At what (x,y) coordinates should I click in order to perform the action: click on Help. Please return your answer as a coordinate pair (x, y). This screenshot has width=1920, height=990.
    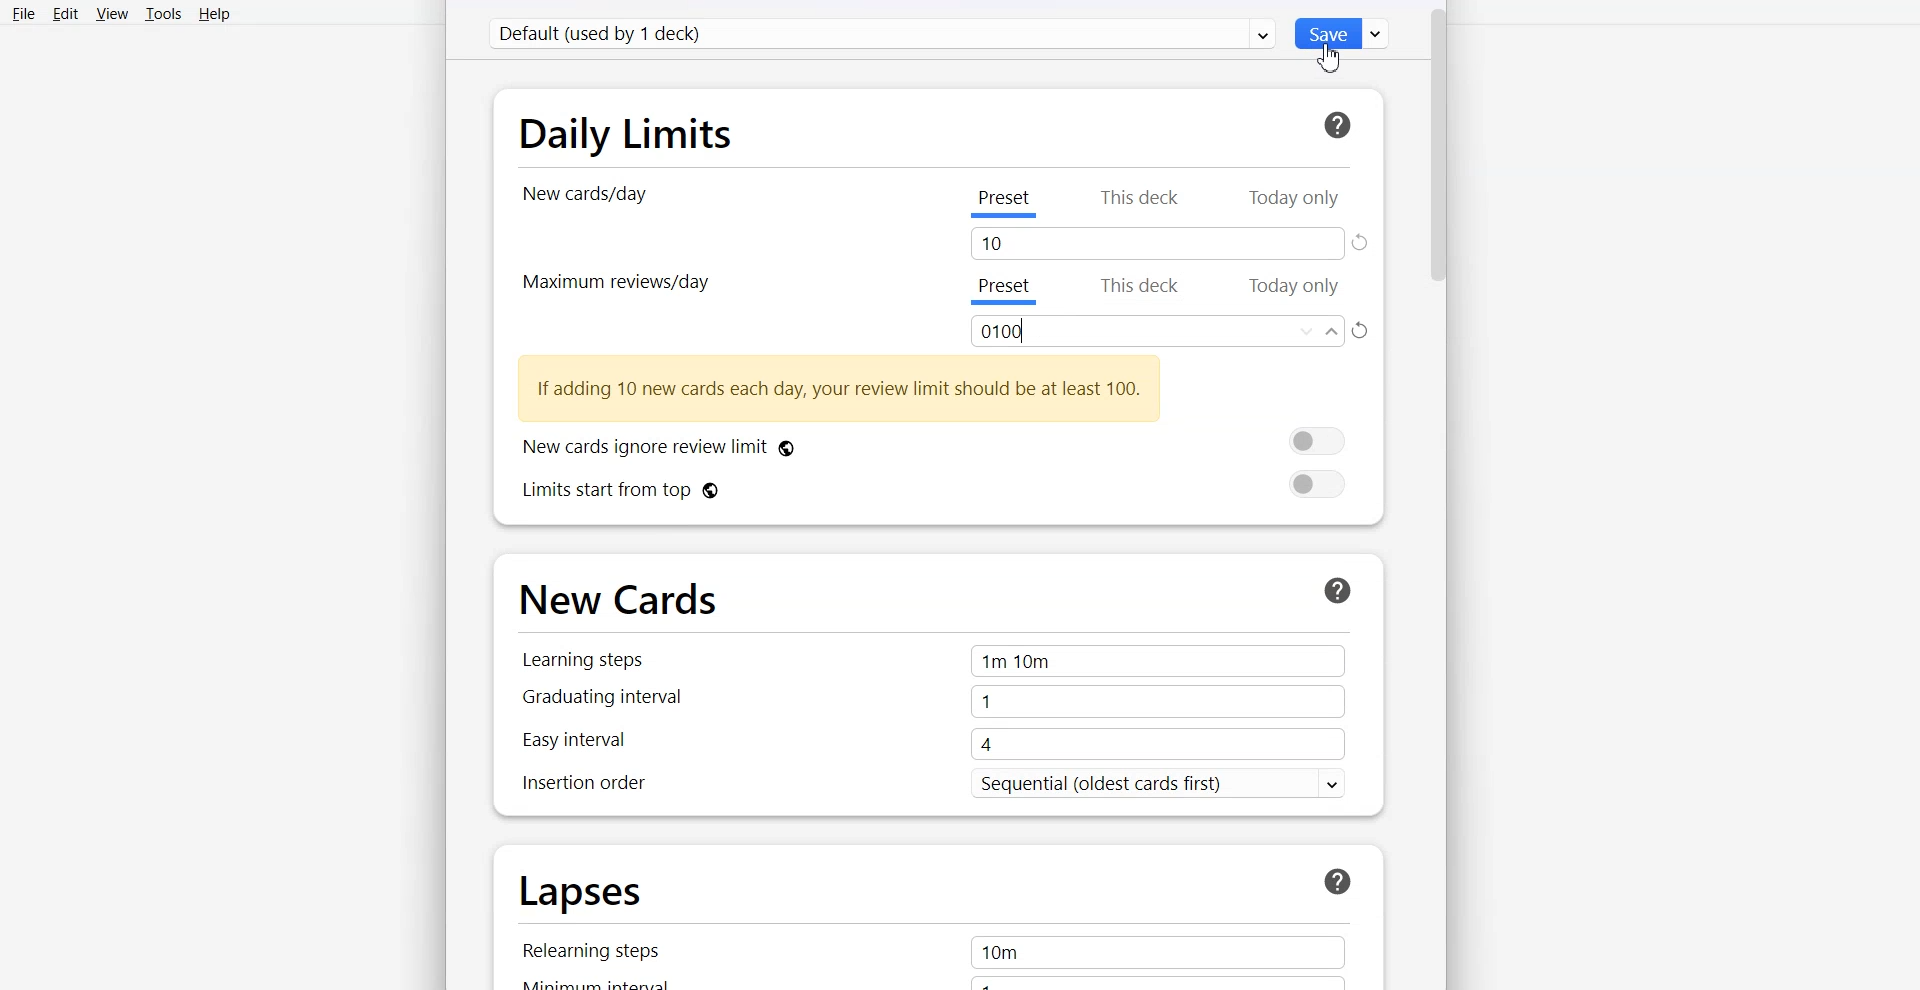
    Looking at the image, I should click on (1333, 126).